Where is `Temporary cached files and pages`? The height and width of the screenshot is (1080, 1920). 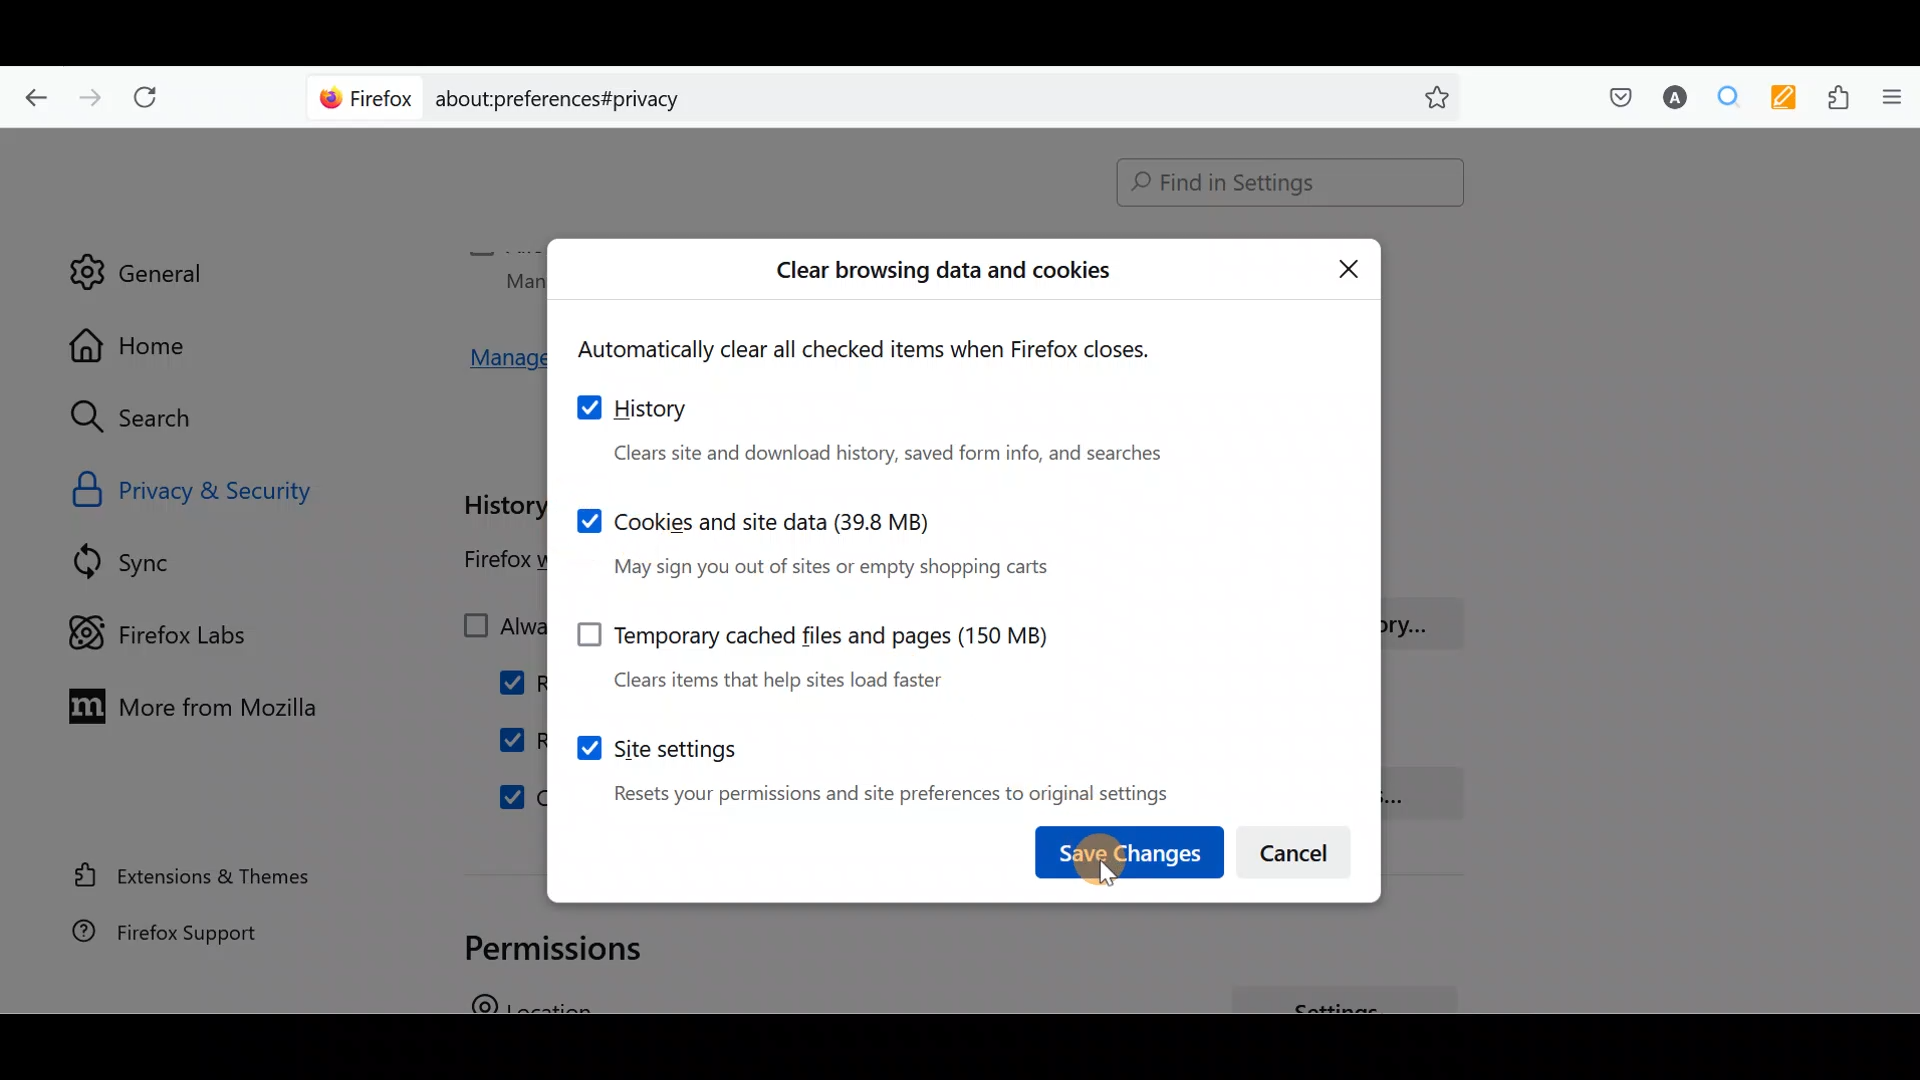 Temporary cached files and pages is located at coordinates (800, 649).